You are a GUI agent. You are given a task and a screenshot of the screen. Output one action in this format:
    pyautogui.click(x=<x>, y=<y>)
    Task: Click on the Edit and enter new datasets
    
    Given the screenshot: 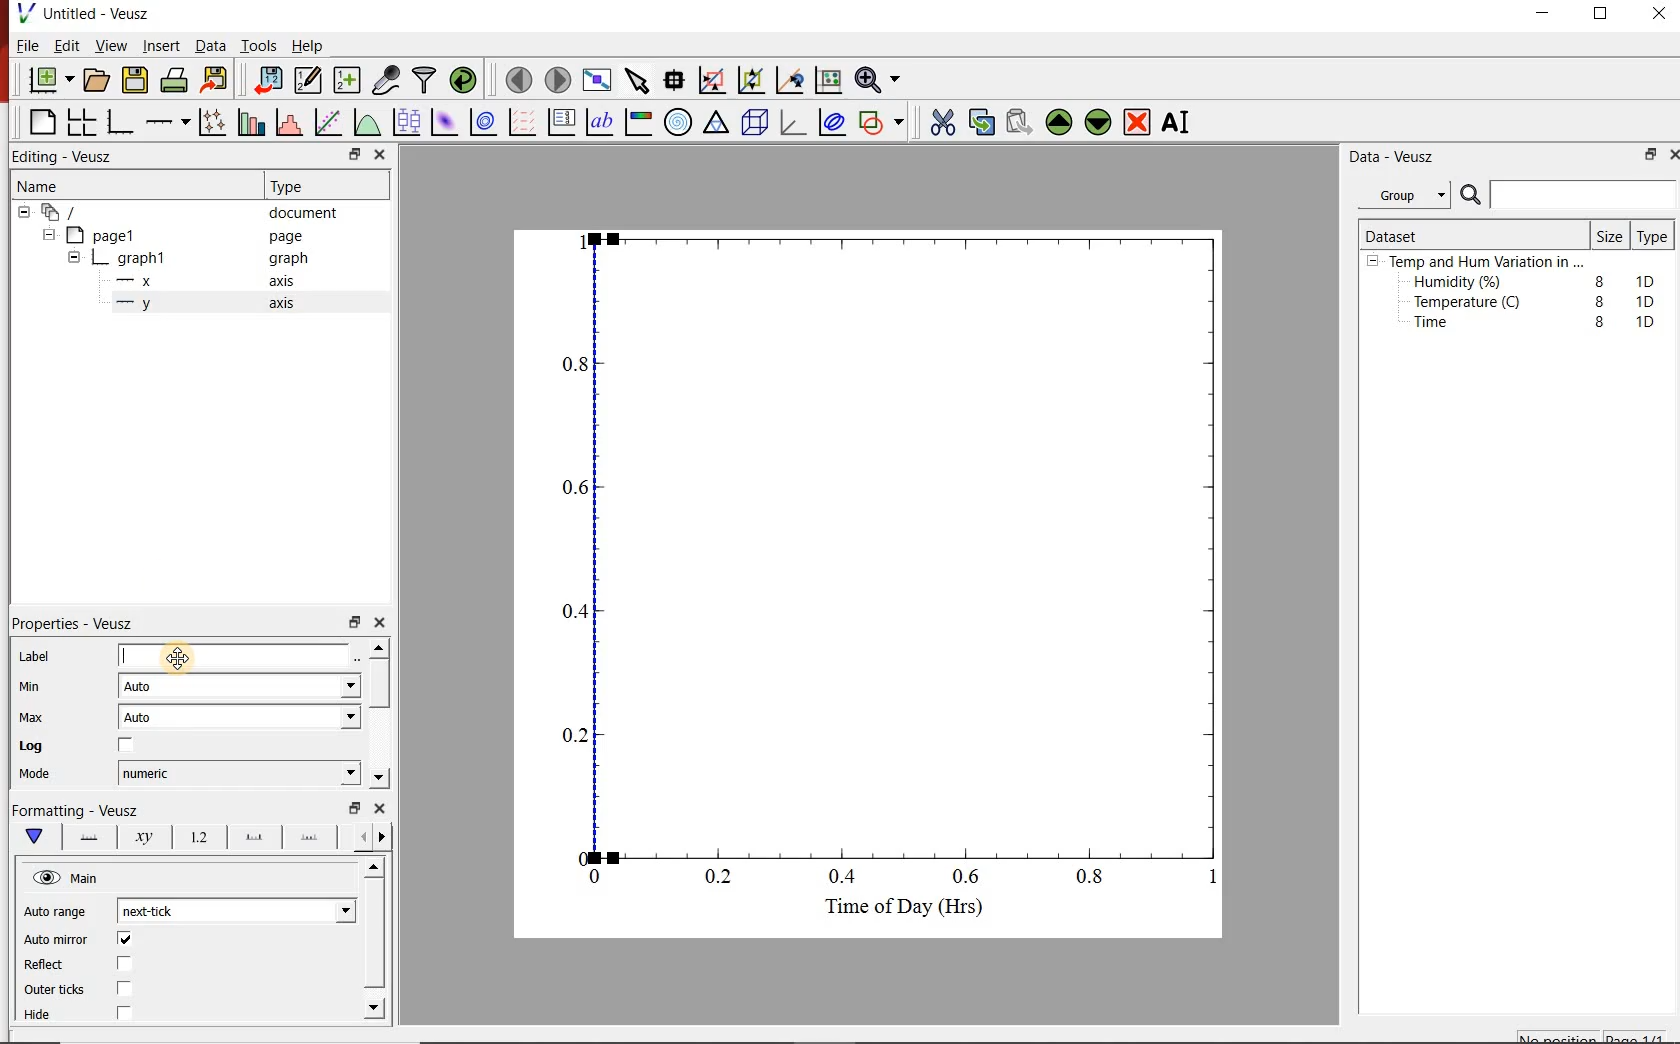 What is the action you would take?
    pyautogui.click(x=309, y=81)
    